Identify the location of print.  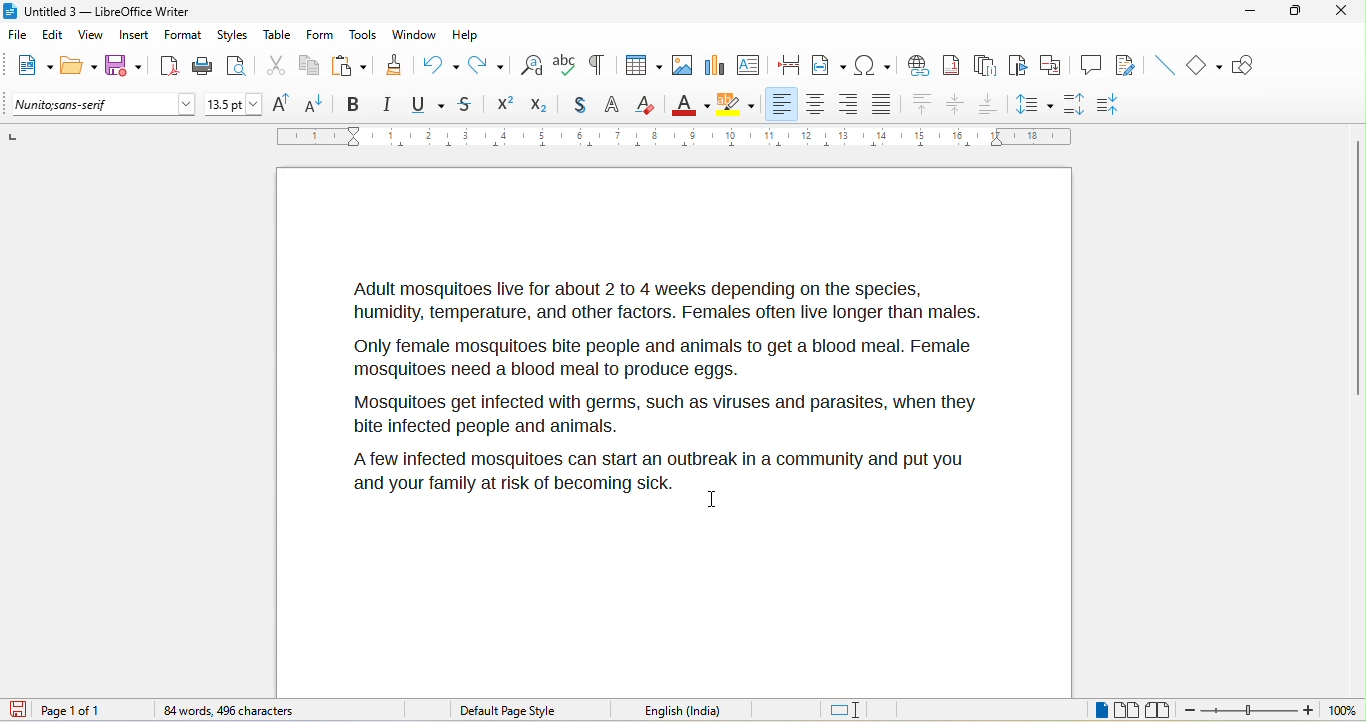
(203, 67).